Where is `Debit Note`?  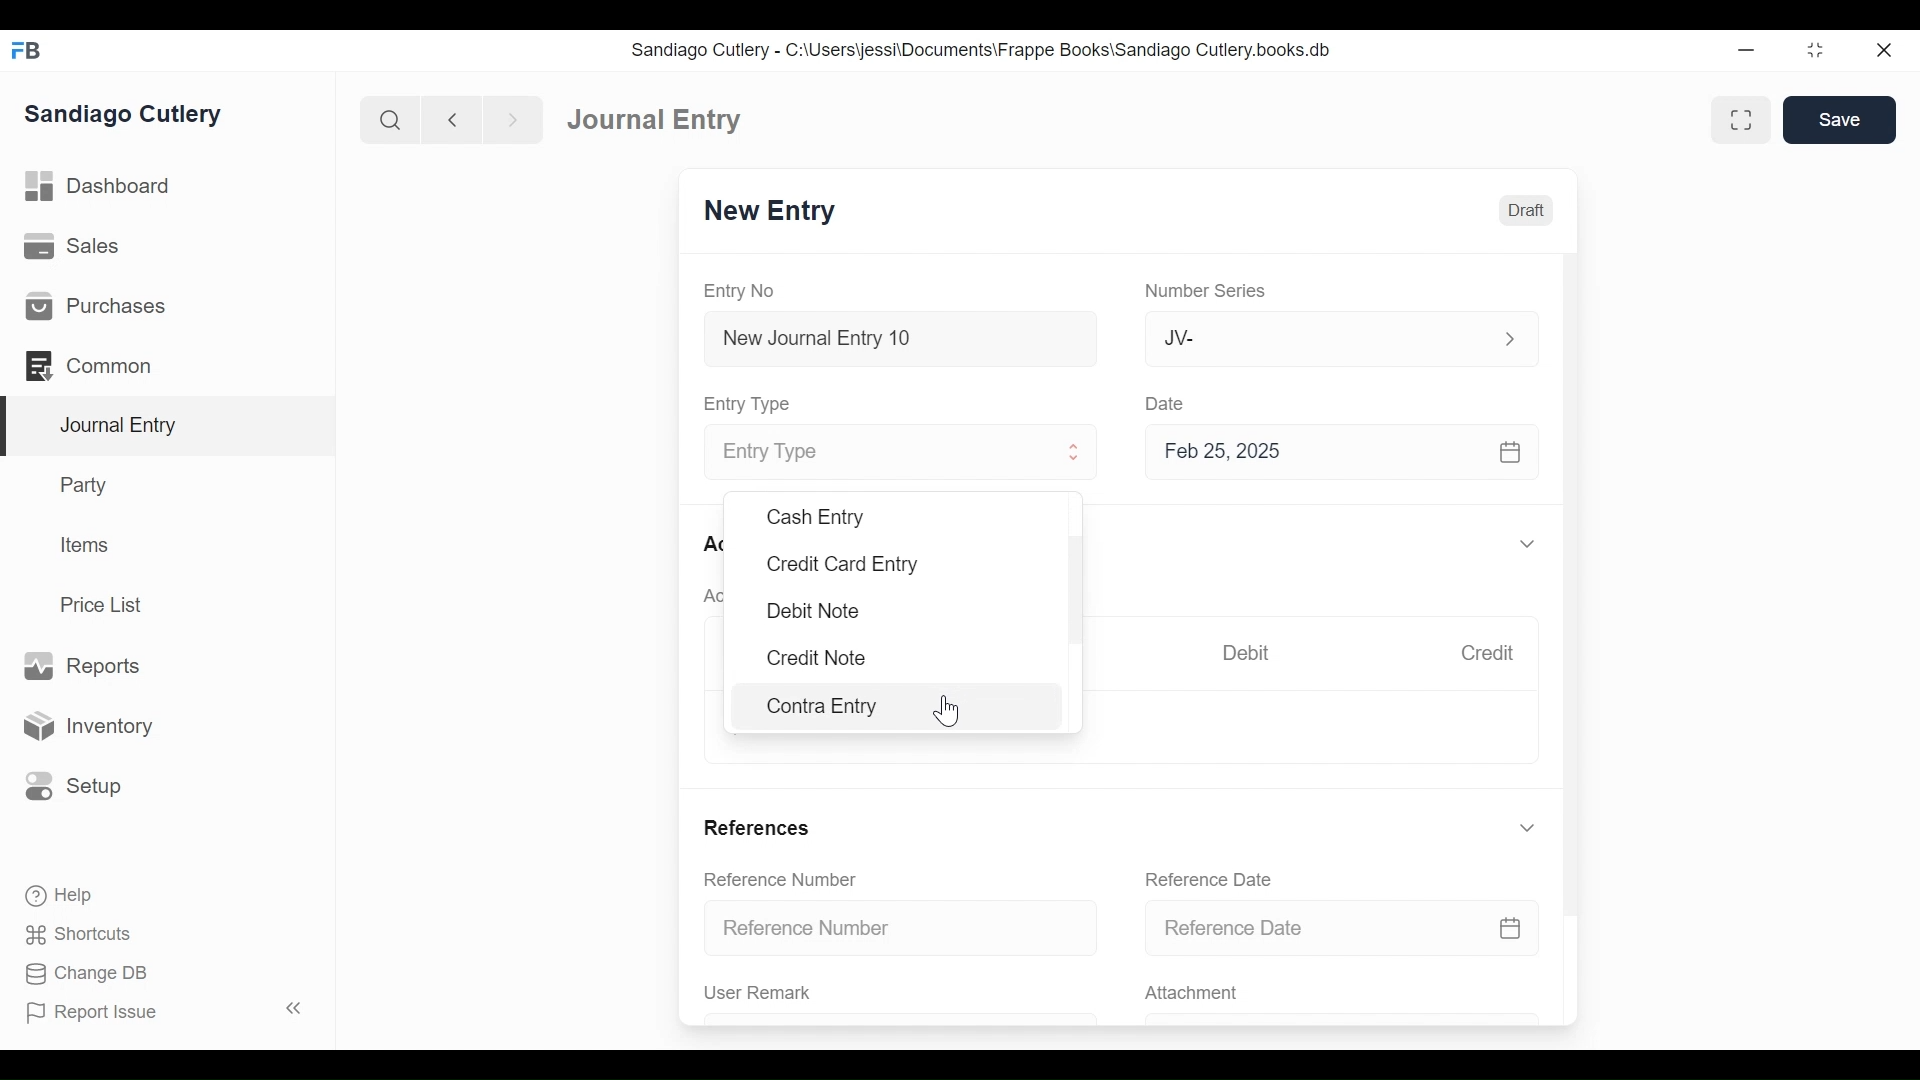
Debit Note is located at coordinates (813, 612).